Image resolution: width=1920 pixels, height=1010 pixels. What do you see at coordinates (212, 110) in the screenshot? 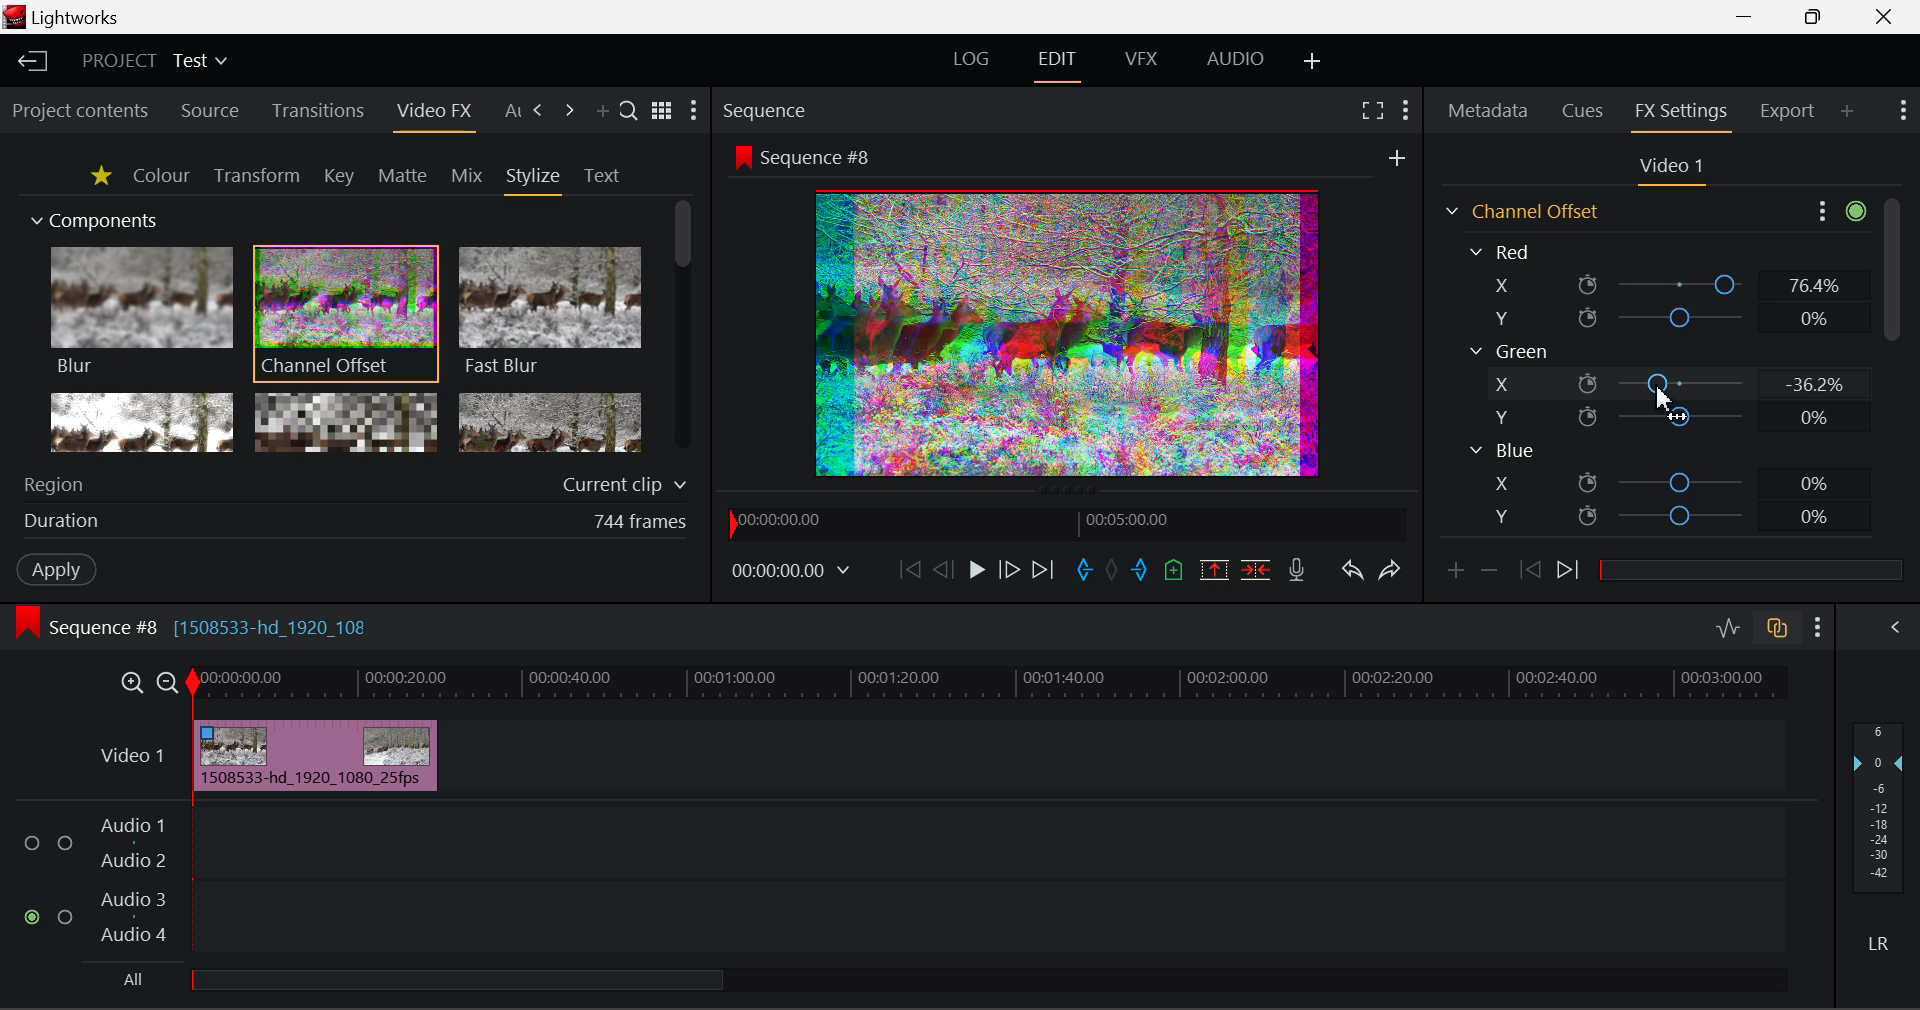
I see `Source` at bounding box center [212, 110].